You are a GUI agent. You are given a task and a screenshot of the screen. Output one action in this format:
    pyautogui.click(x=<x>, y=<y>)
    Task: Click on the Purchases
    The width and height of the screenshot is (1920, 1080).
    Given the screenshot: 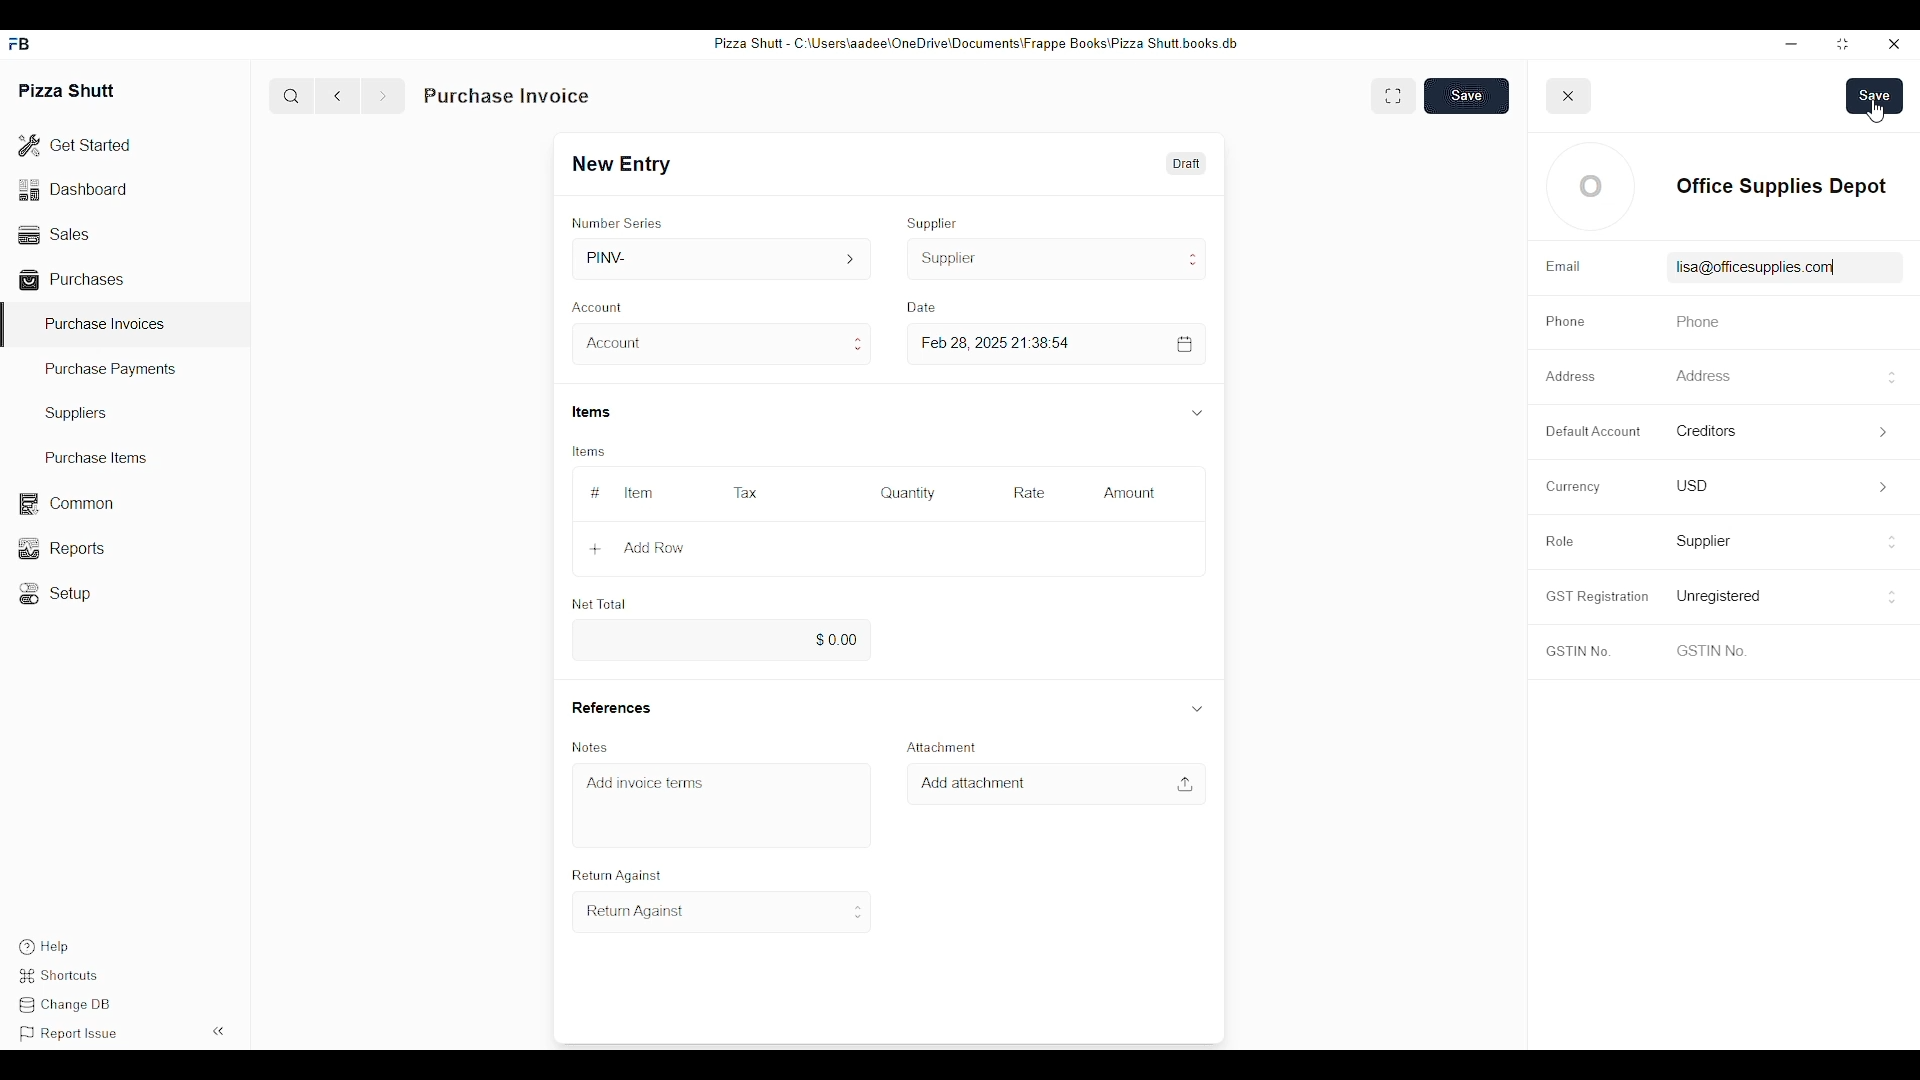 What is the action you would take?
    pyautogui.click(x=75, y=279)
    